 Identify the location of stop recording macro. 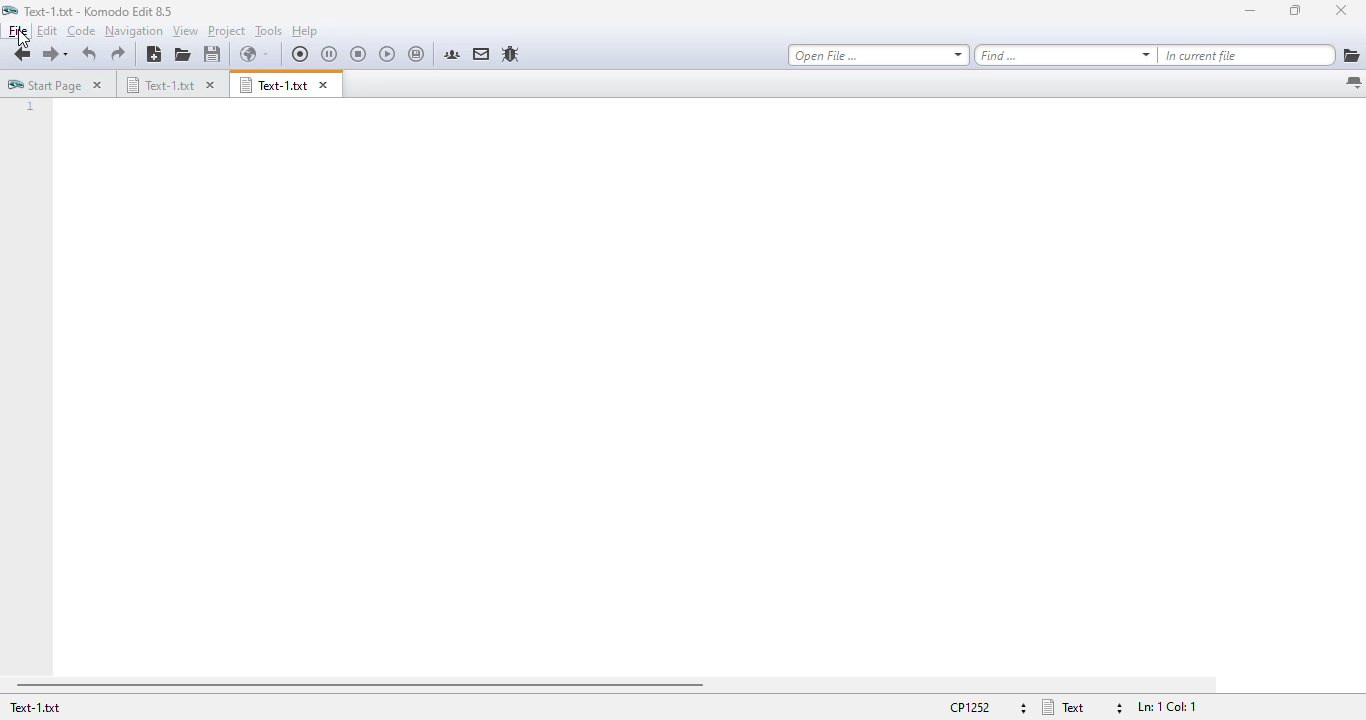
(358, 55).